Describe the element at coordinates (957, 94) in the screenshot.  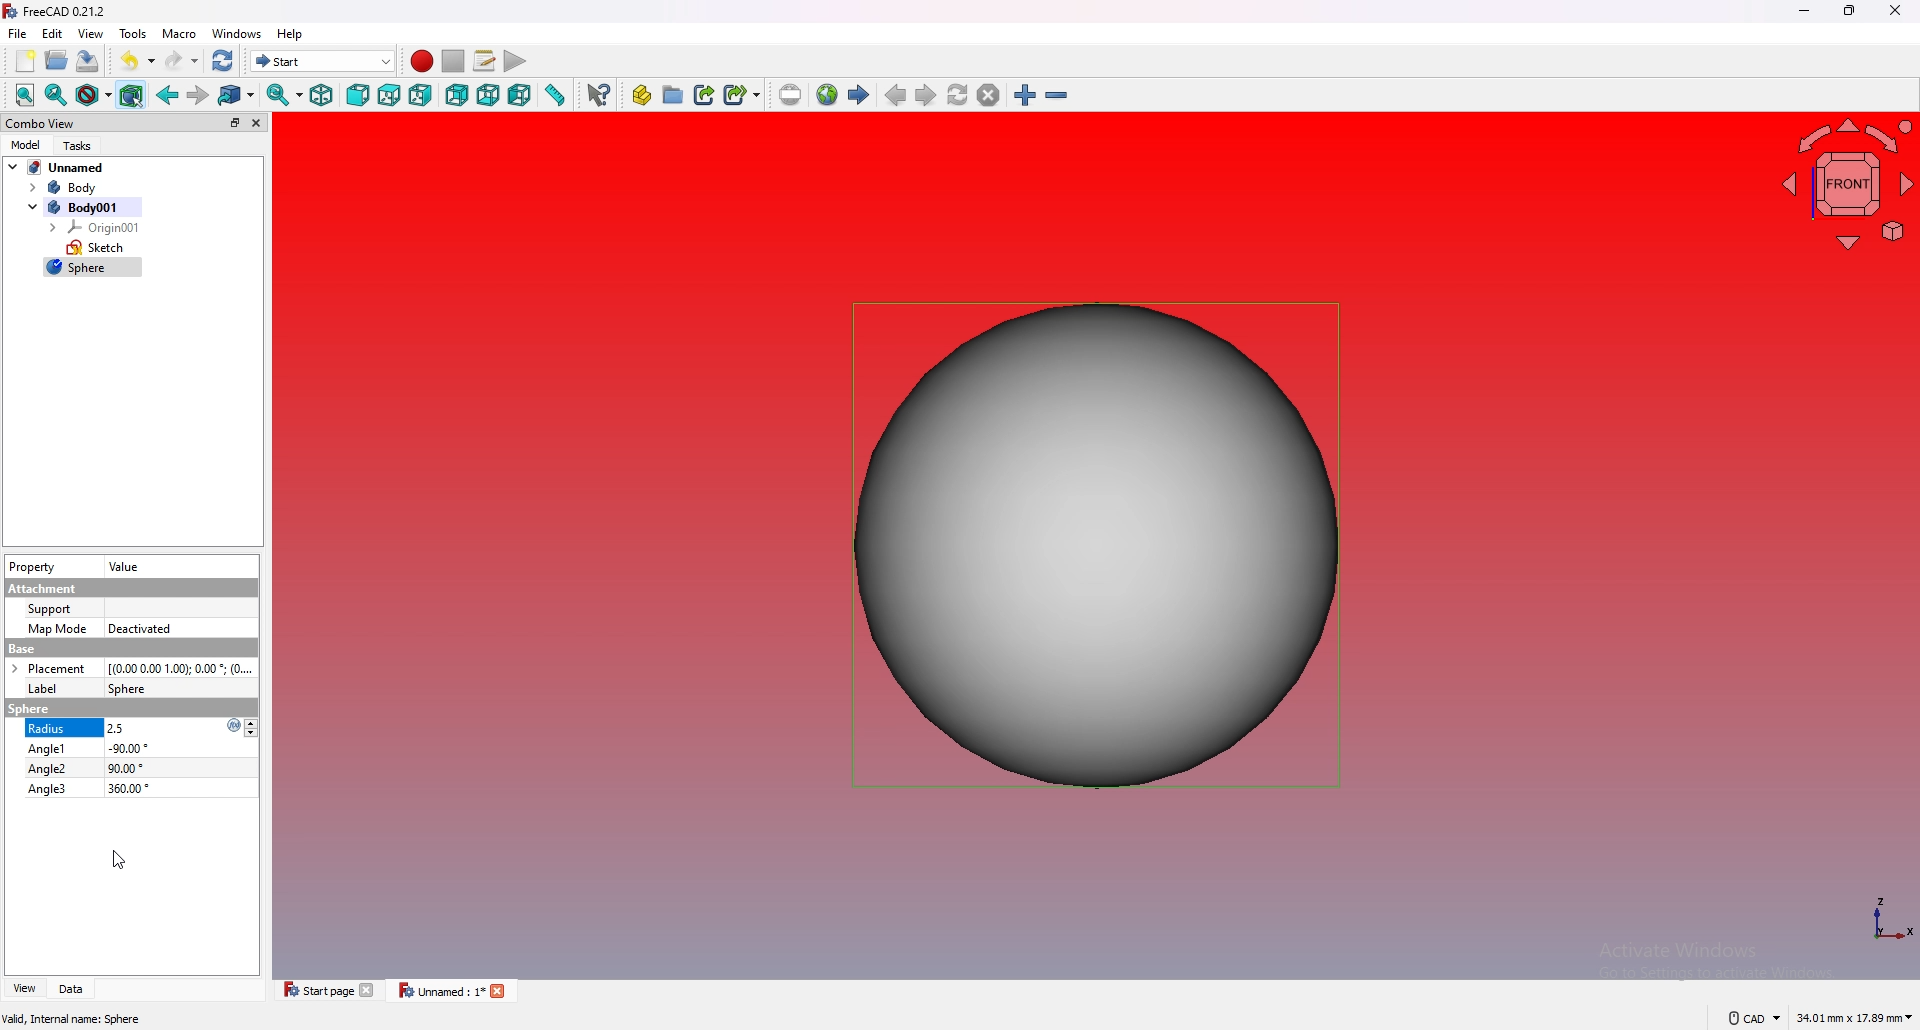
I see `refresh webpage` at that location.